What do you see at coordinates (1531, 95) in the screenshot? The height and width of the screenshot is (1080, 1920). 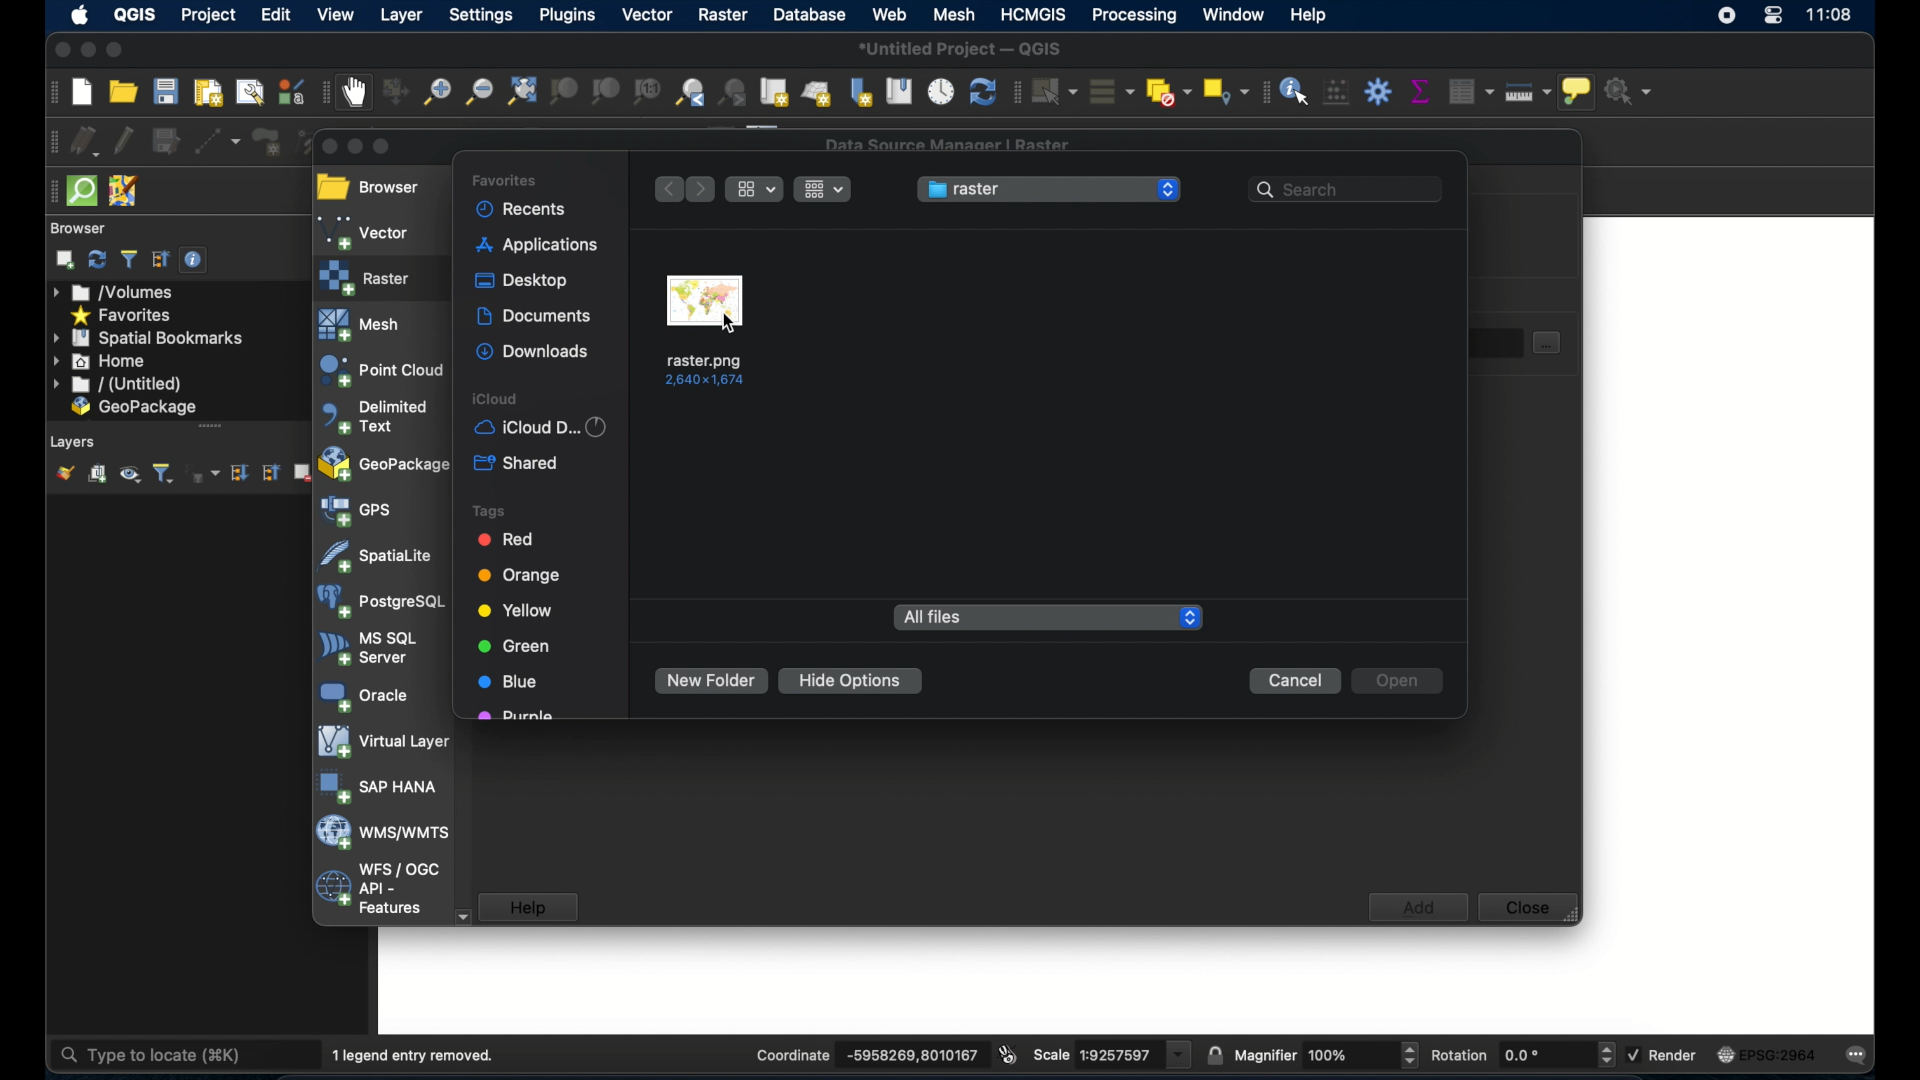 I see `measure line` at bounding box center [1531, 95].